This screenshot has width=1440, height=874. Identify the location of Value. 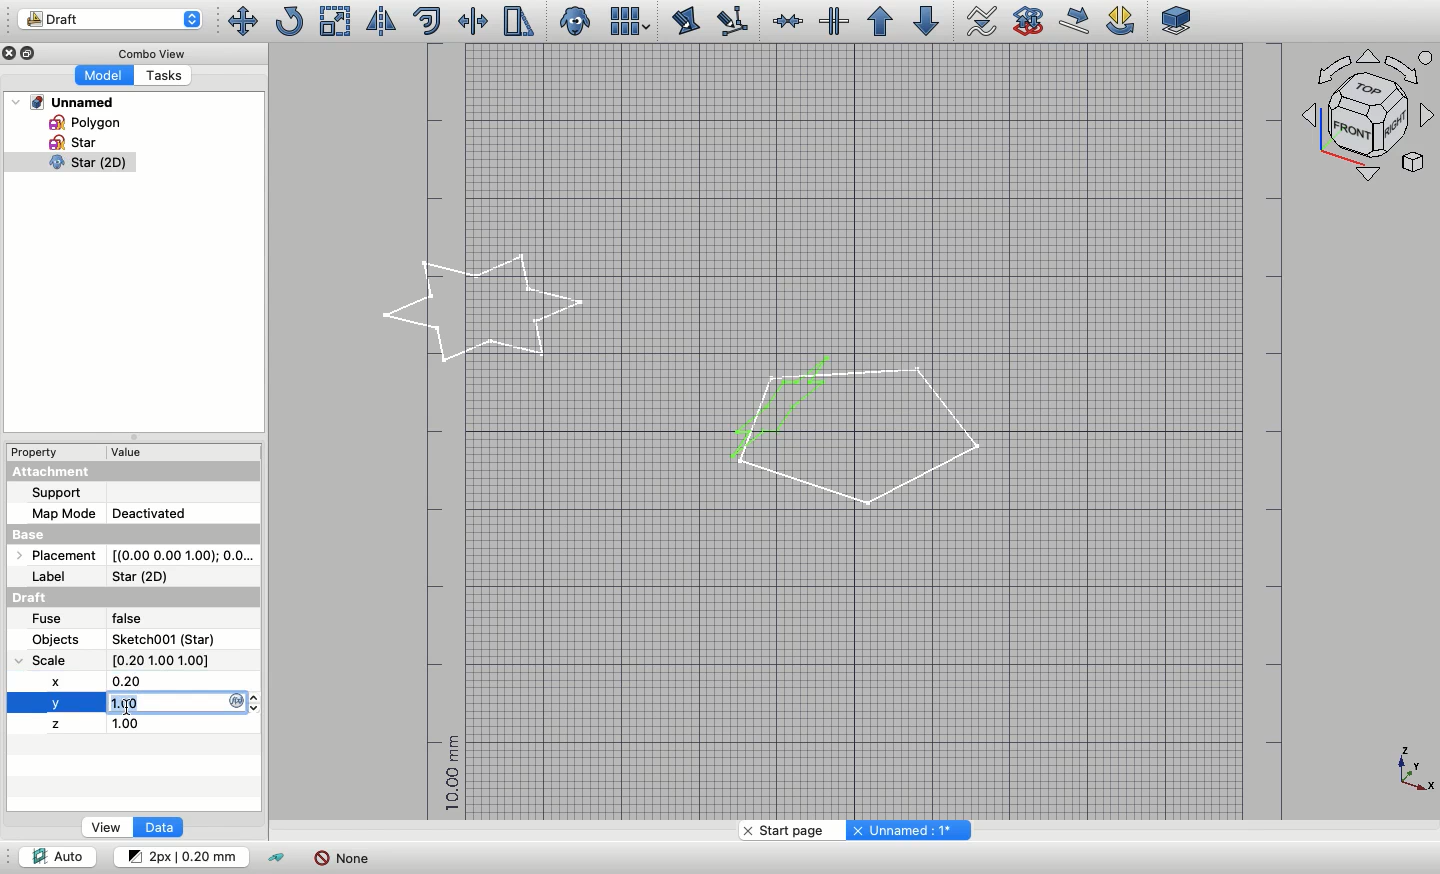
(134, 452).